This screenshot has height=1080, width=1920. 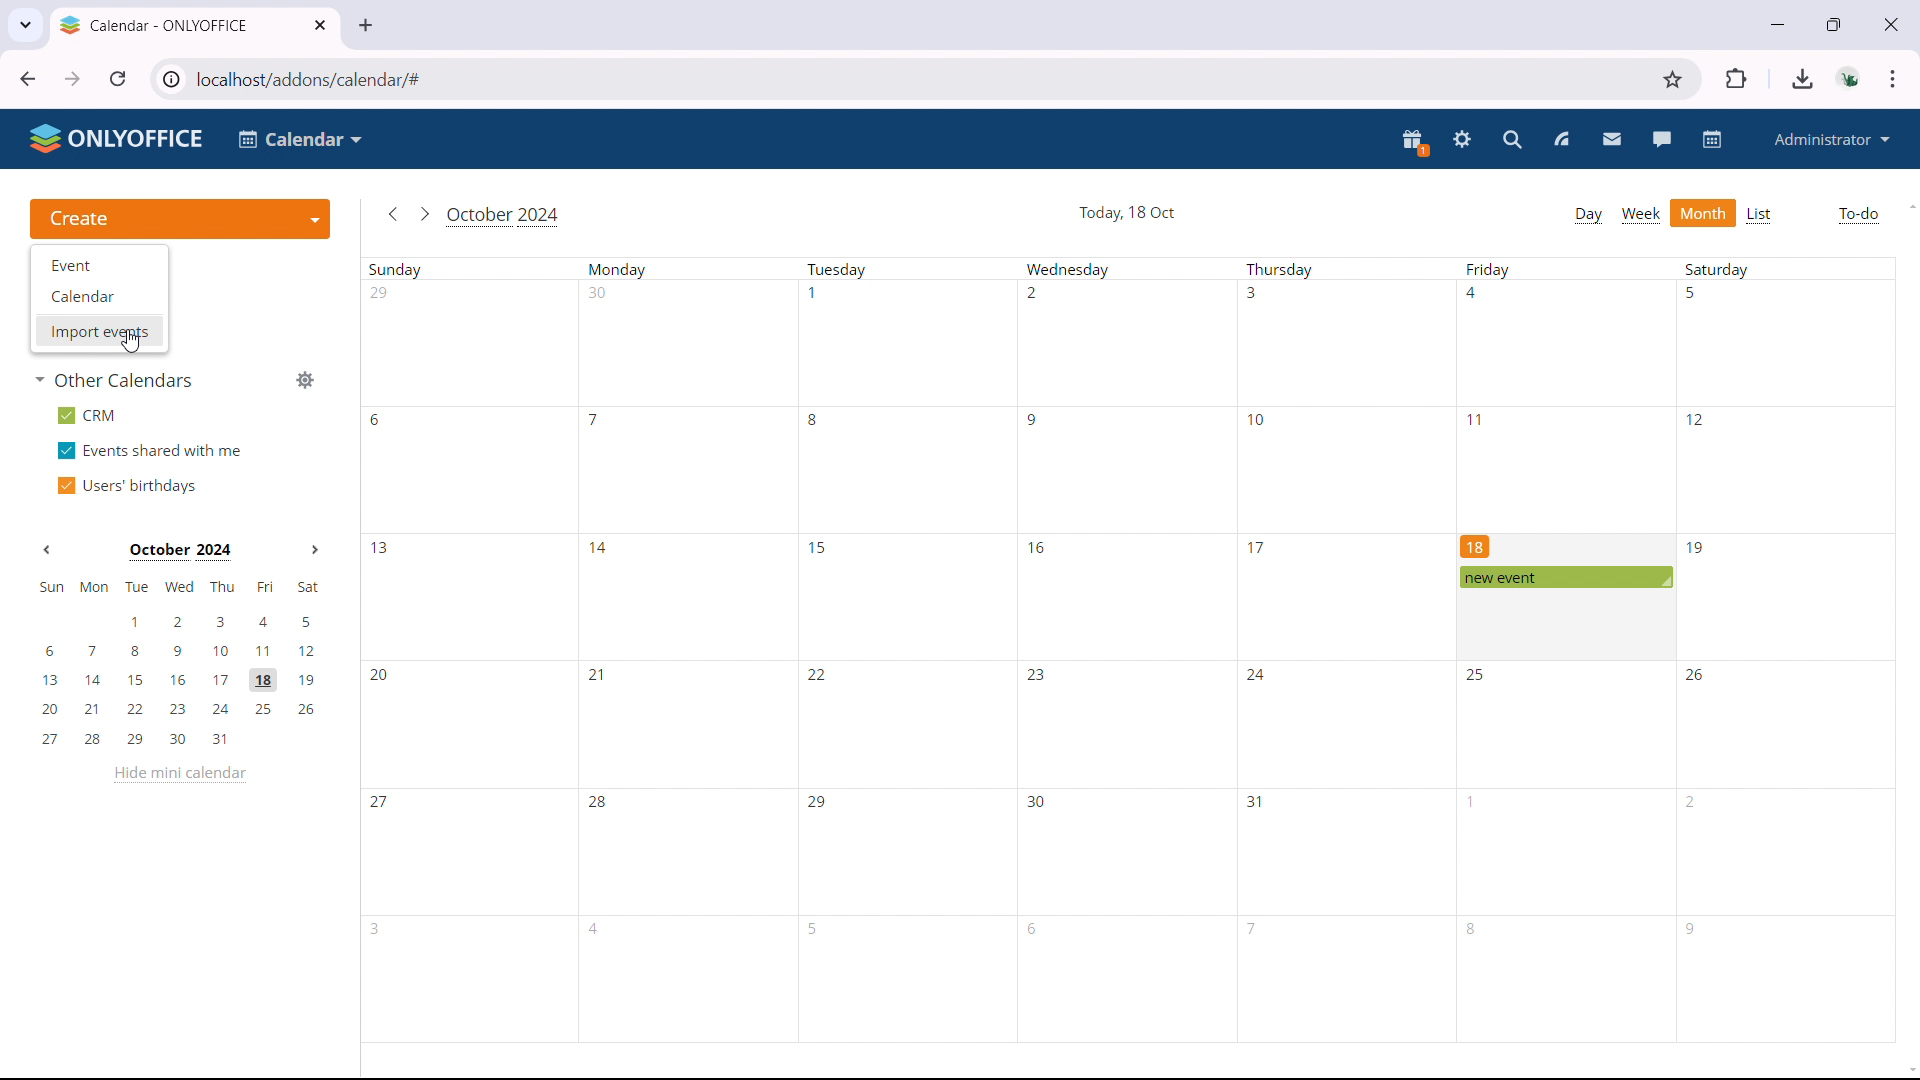 I want to click on Previous month, so click(x=45, y=551).